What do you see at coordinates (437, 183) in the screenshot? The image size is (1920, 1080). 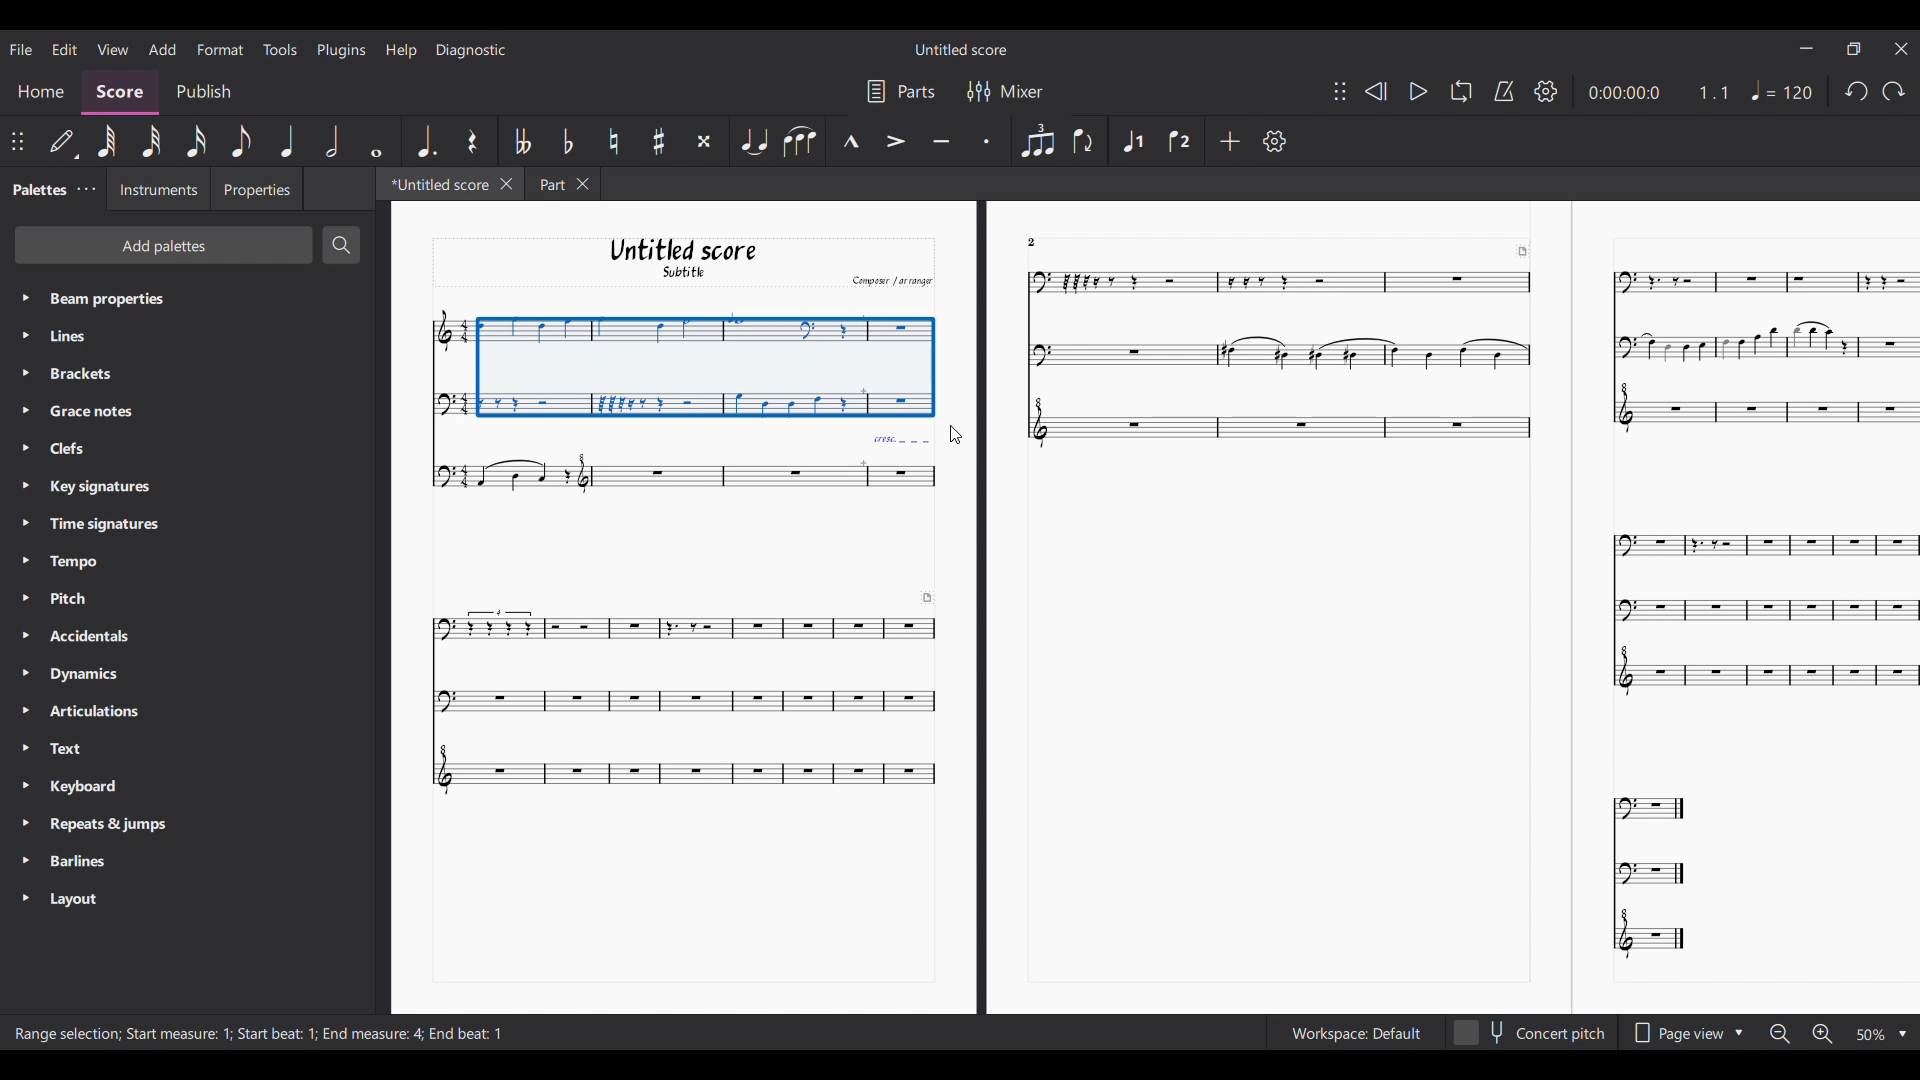 I see `Current tab` at bounding box center [437, 183].